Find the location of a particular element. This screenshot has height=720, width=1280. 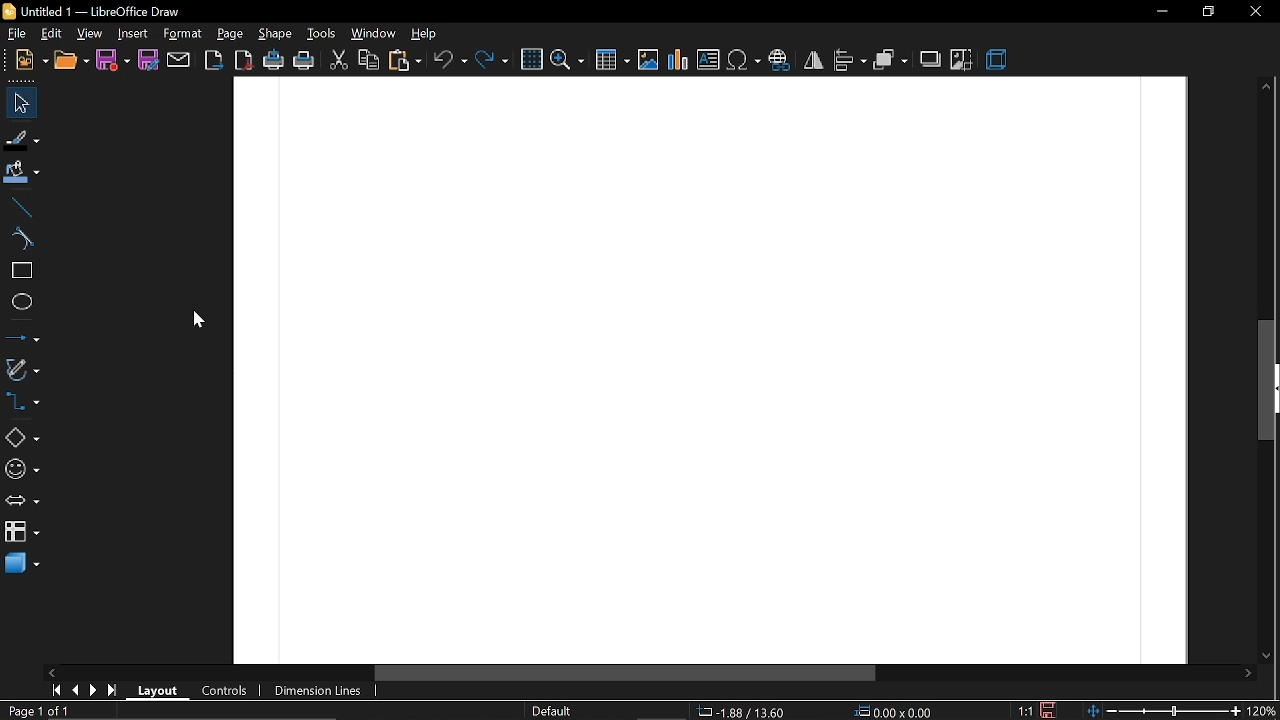

close is located at coordinates (1255, 13).